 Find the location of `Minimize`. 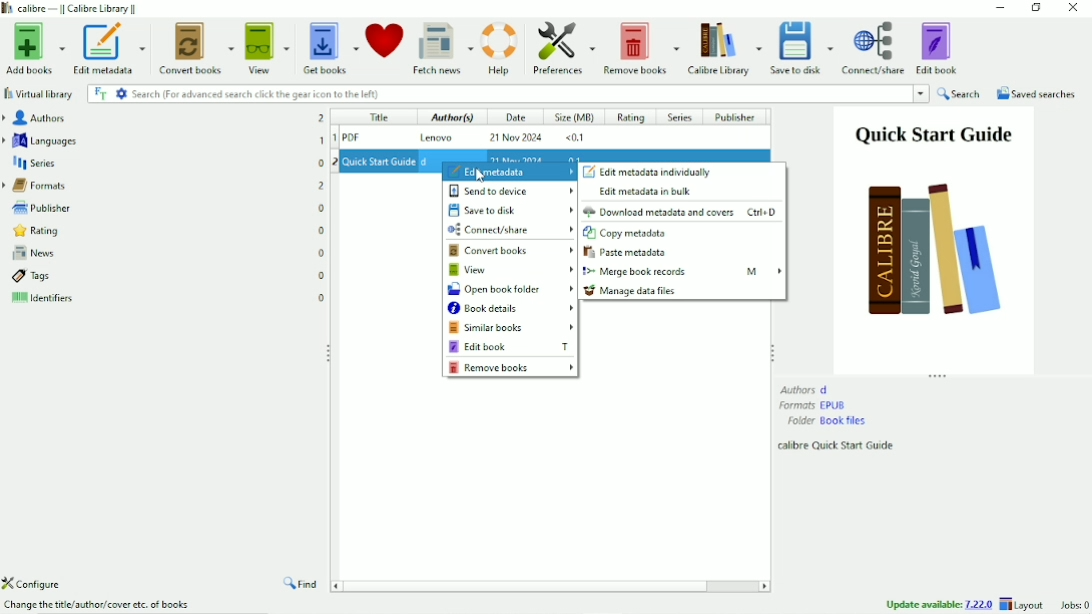

Minimize is located at coordinates (1001, 8).